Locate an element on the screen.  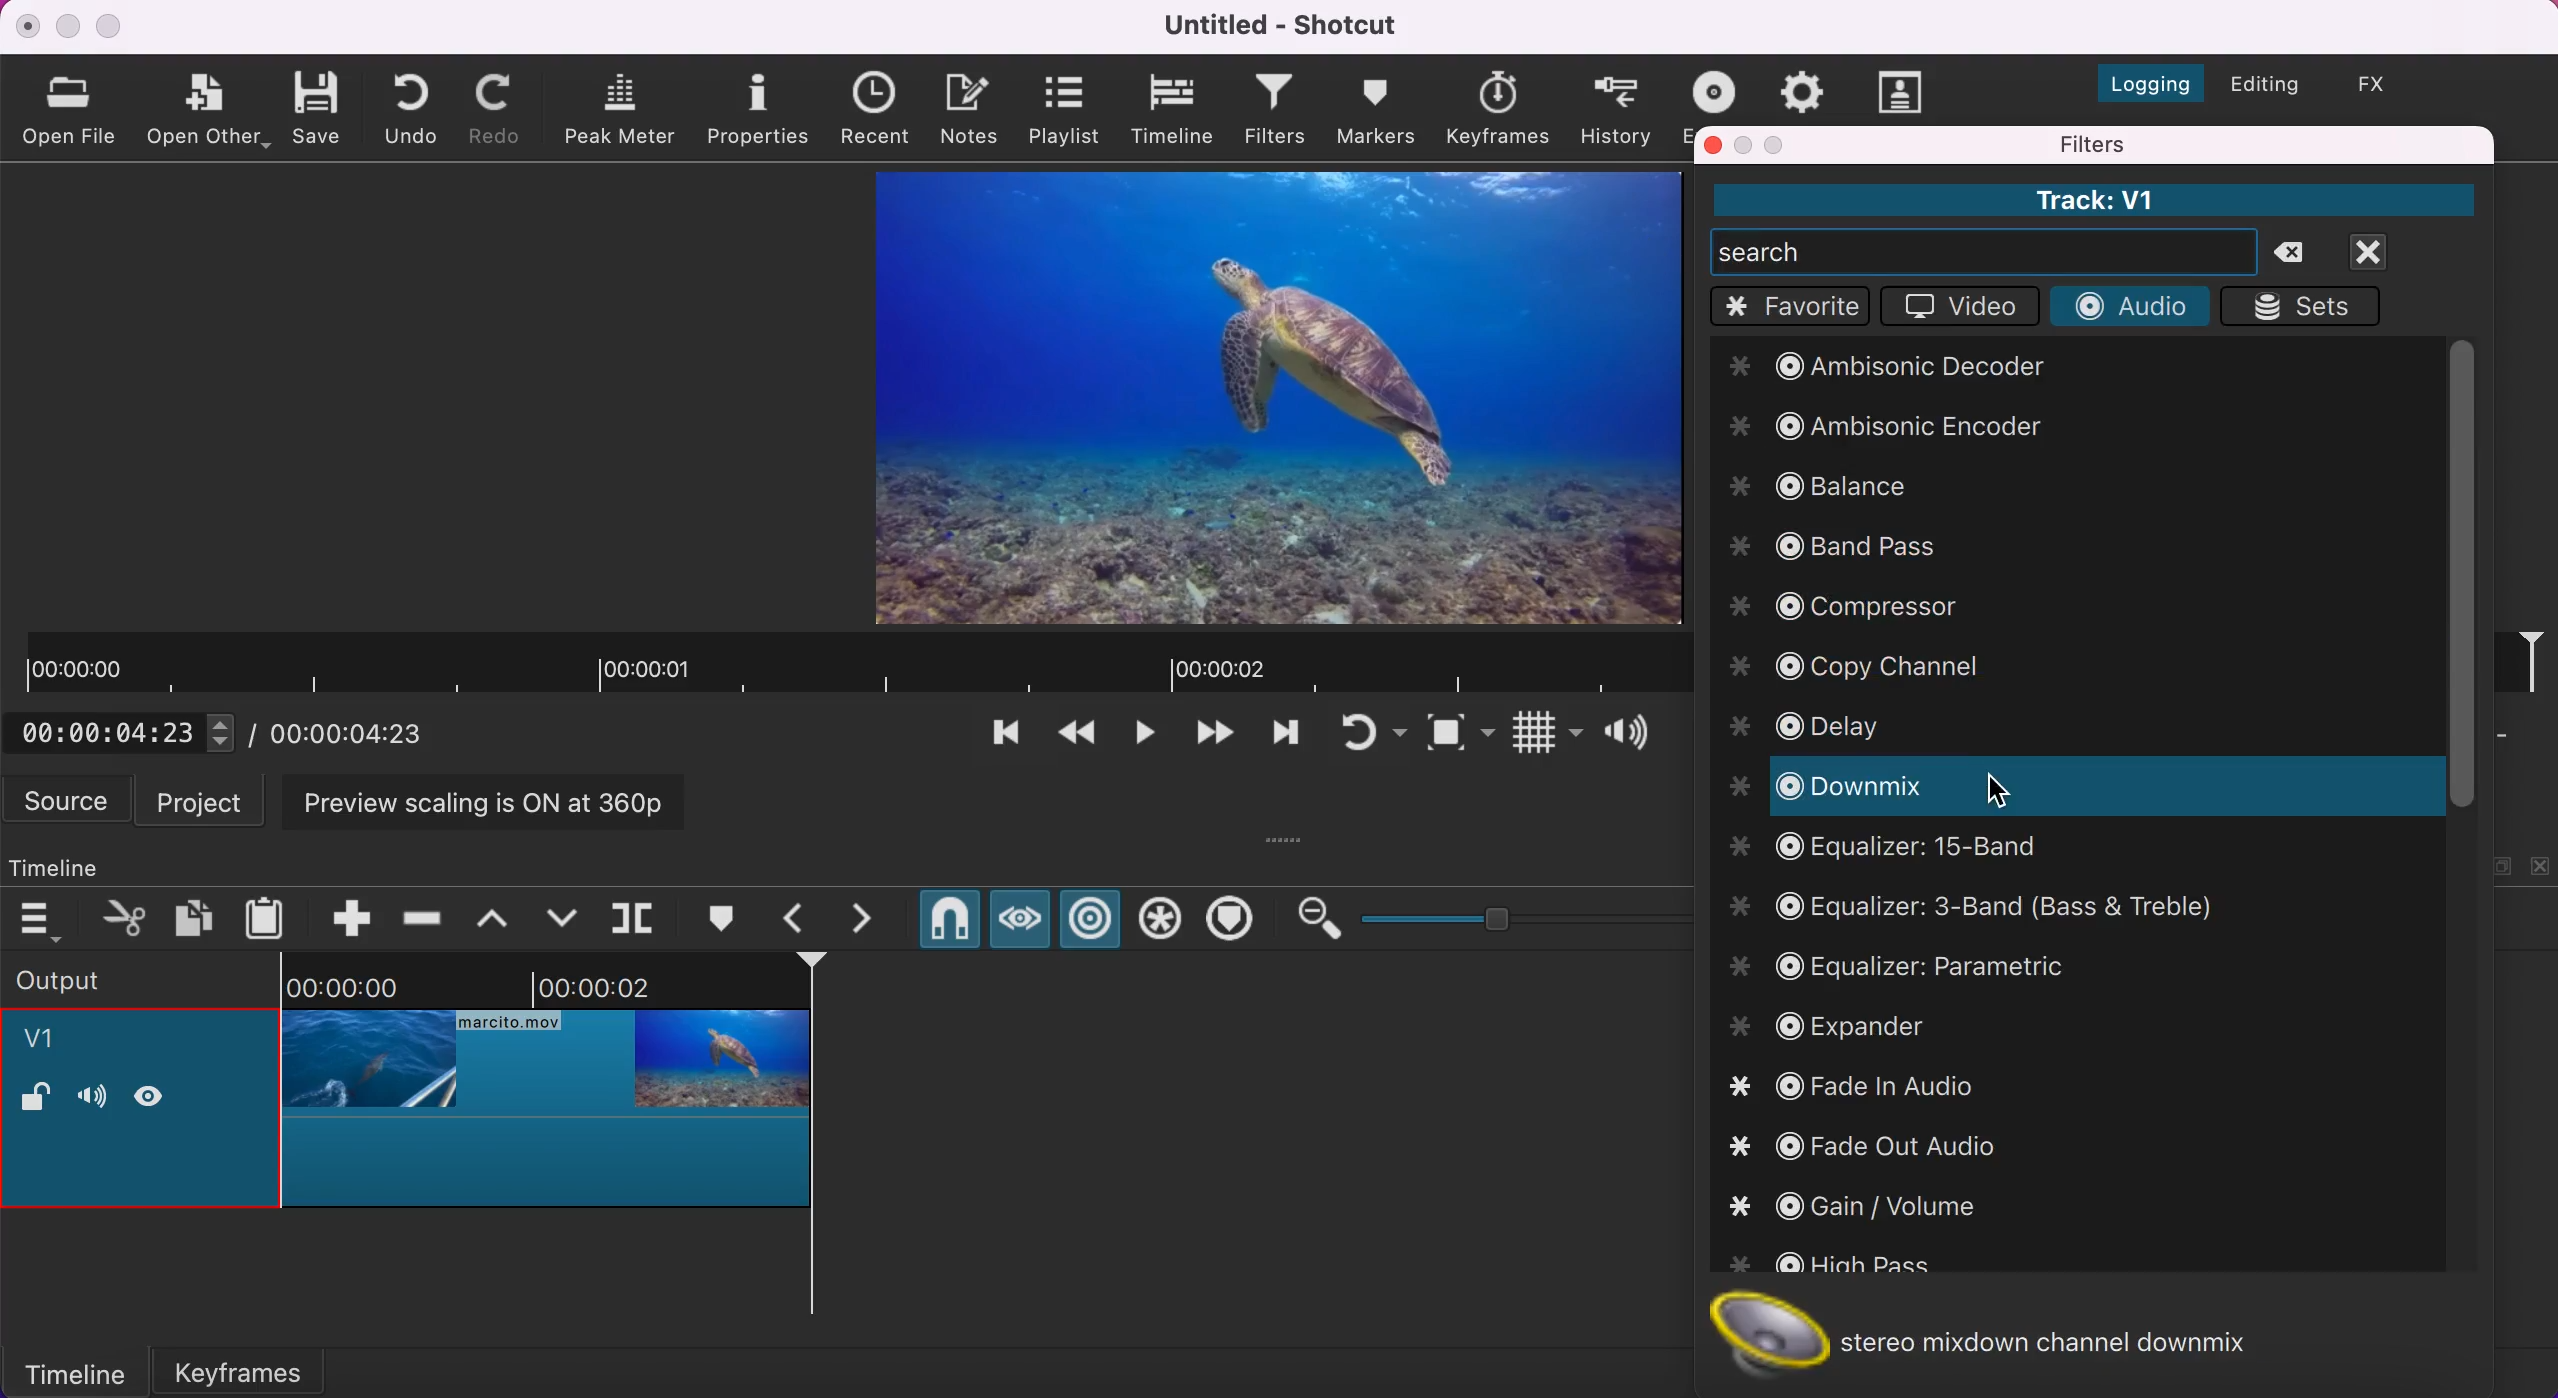
ambisonic decoder is located at coordinates (1907, 371).